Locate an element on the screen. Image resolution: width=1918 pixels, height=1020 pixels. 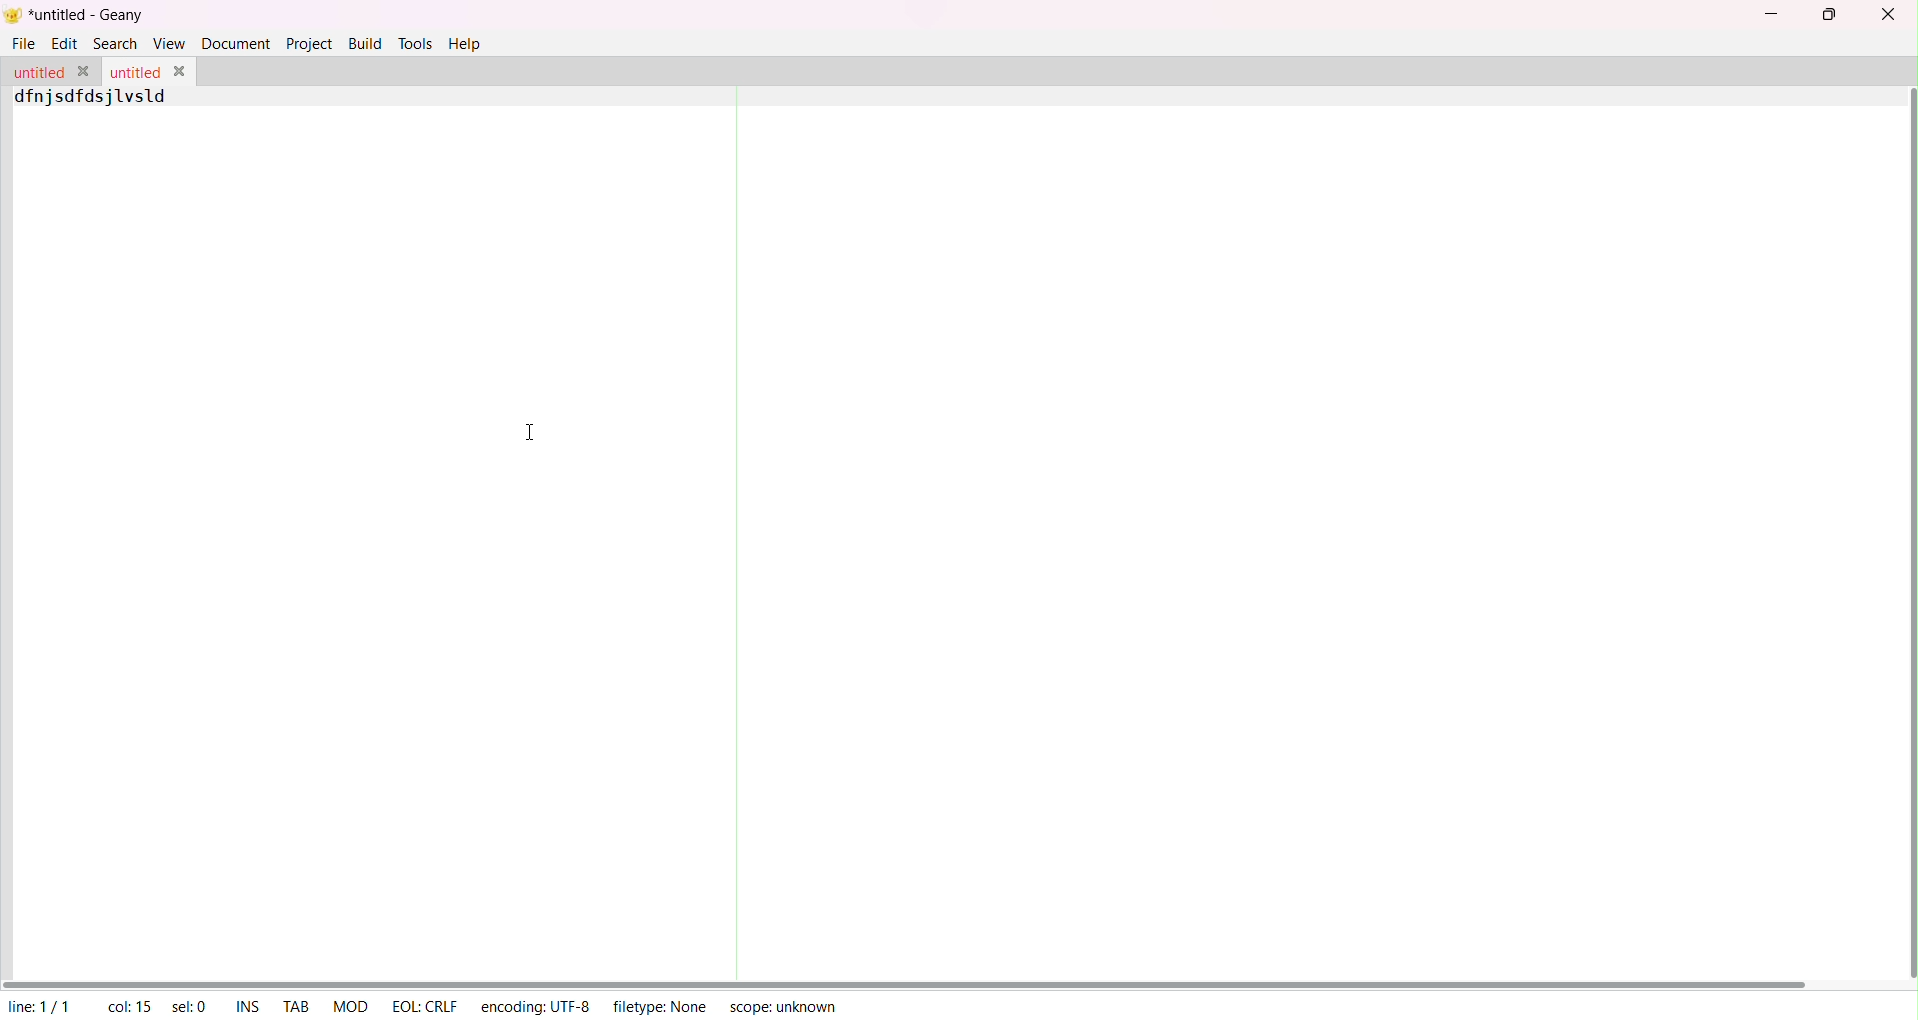
document is located at coordinates (238, 44).